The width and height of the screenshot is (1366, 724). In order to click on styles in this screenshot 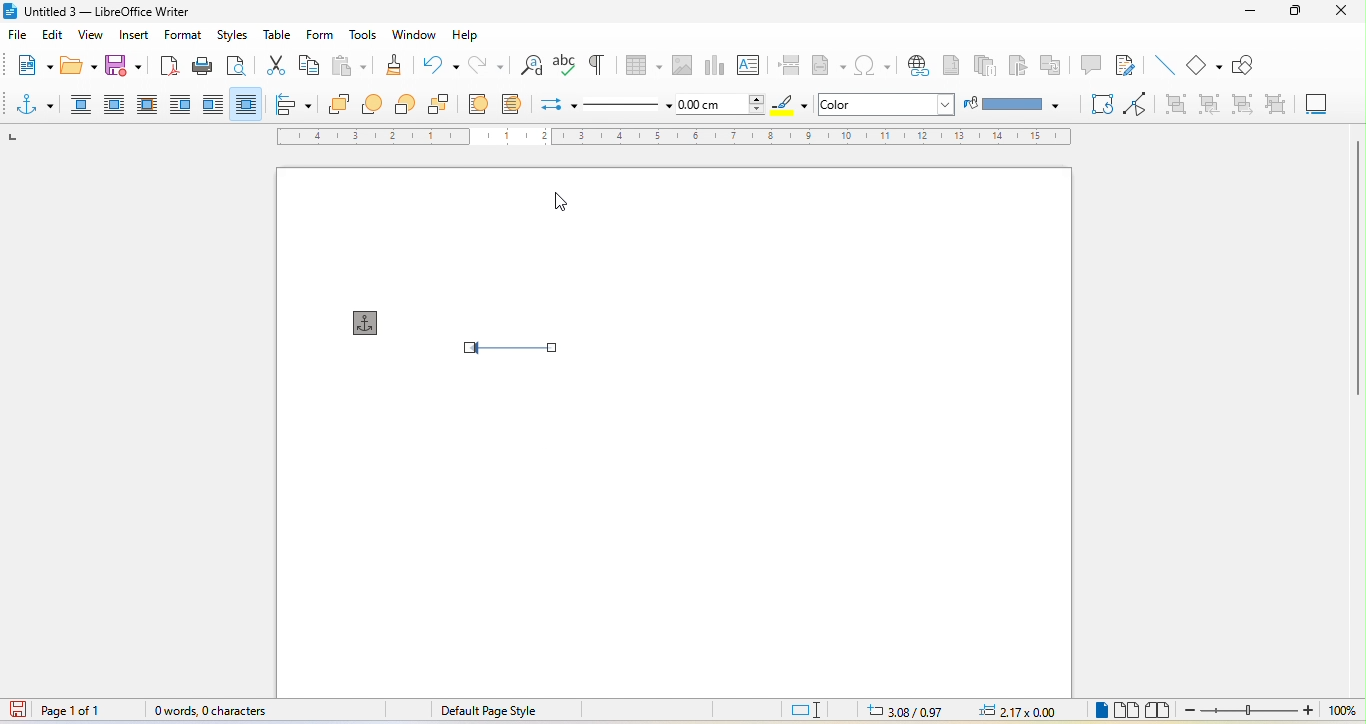, I will do `click(231, 36)`.